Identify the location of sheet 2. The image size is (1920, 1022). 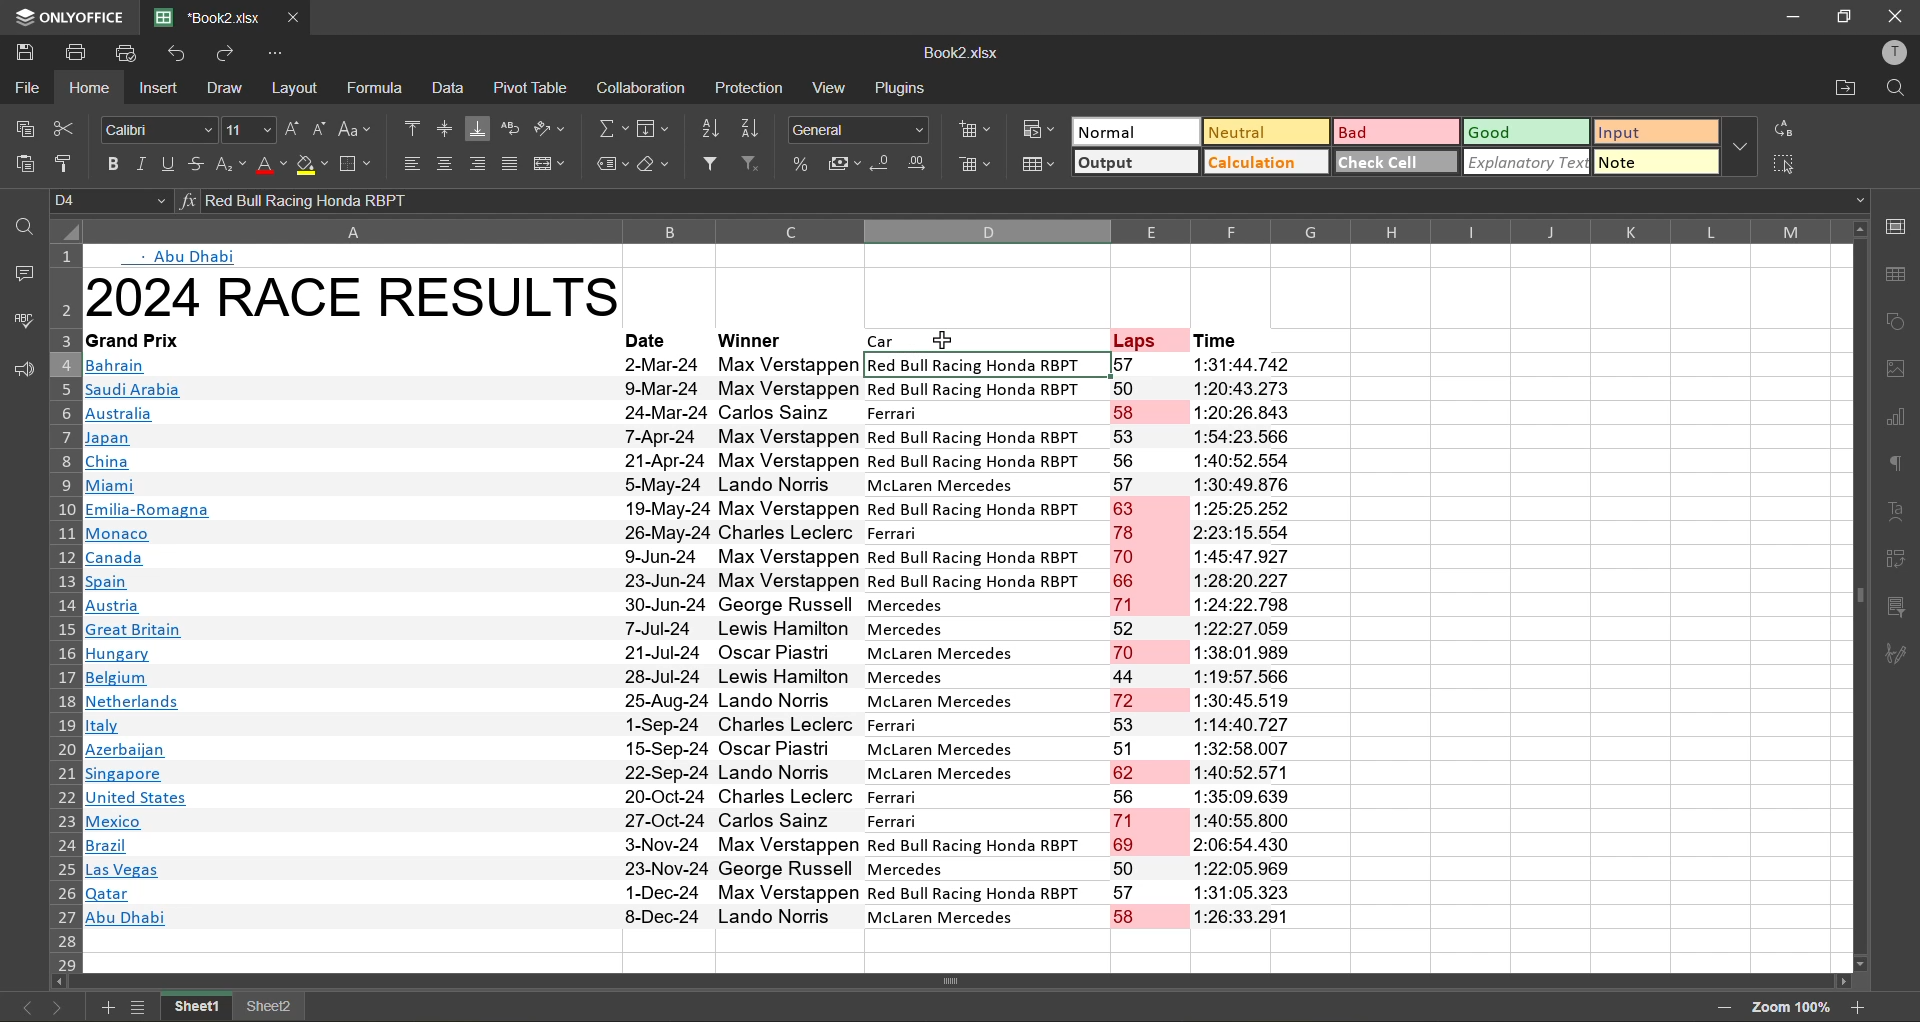
(274, 1007).